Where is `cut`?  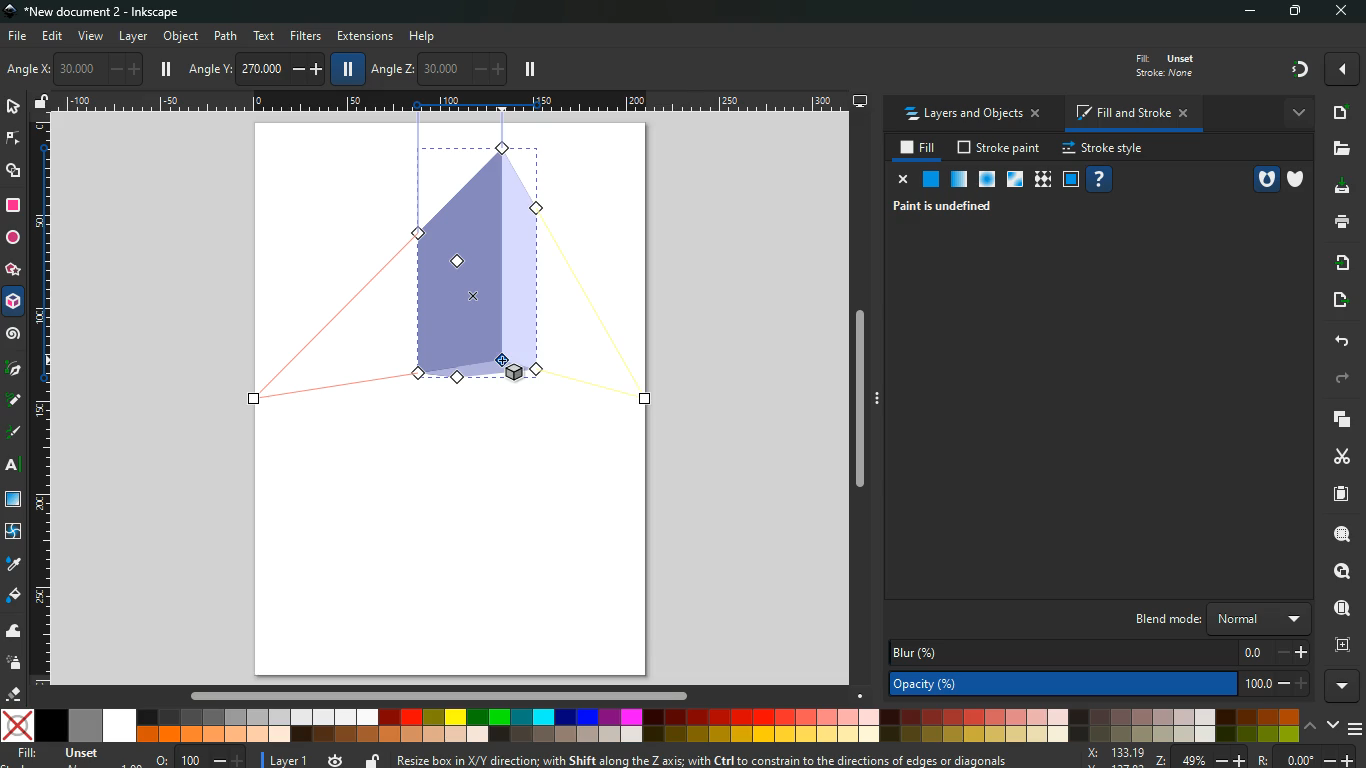 cut is located at coordinates (1342, 456).